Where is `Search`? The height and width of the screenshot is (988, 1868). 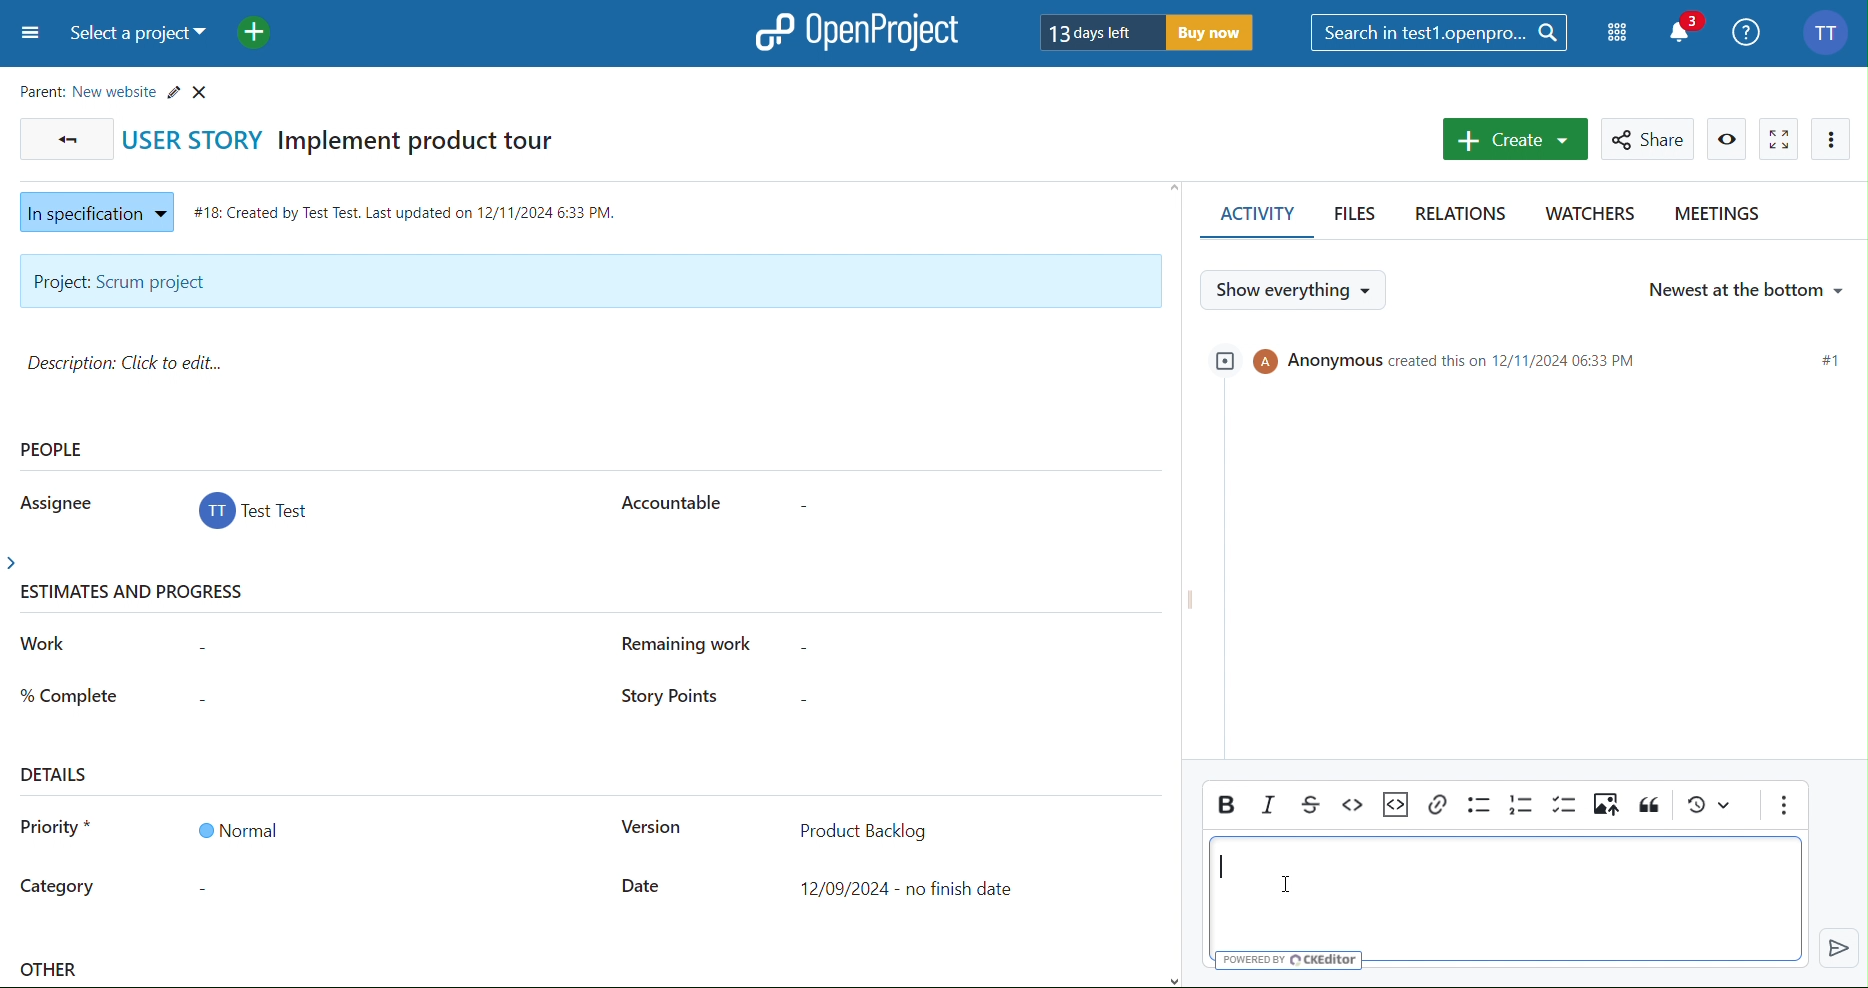
Search is located at coordinates (1440, 32).